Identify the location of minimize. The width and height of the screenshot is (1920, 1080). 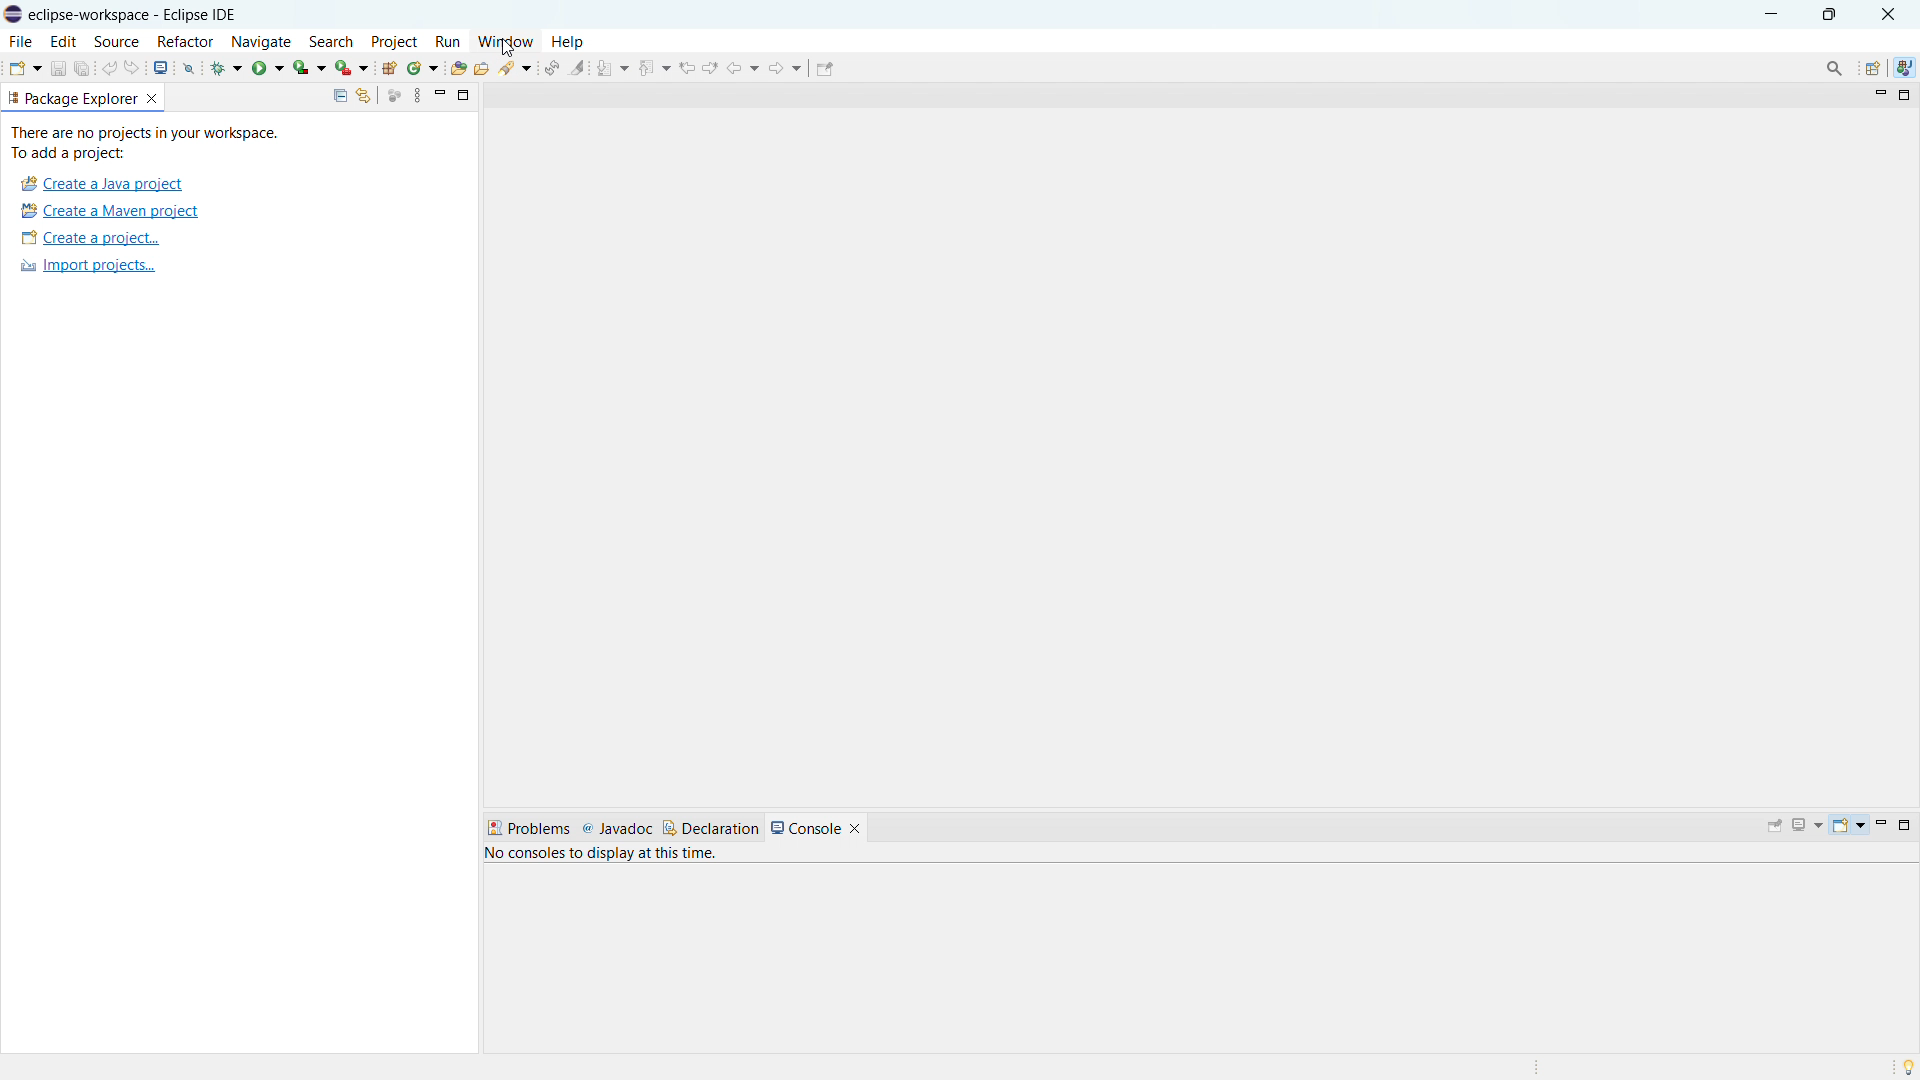
(1769, 14).